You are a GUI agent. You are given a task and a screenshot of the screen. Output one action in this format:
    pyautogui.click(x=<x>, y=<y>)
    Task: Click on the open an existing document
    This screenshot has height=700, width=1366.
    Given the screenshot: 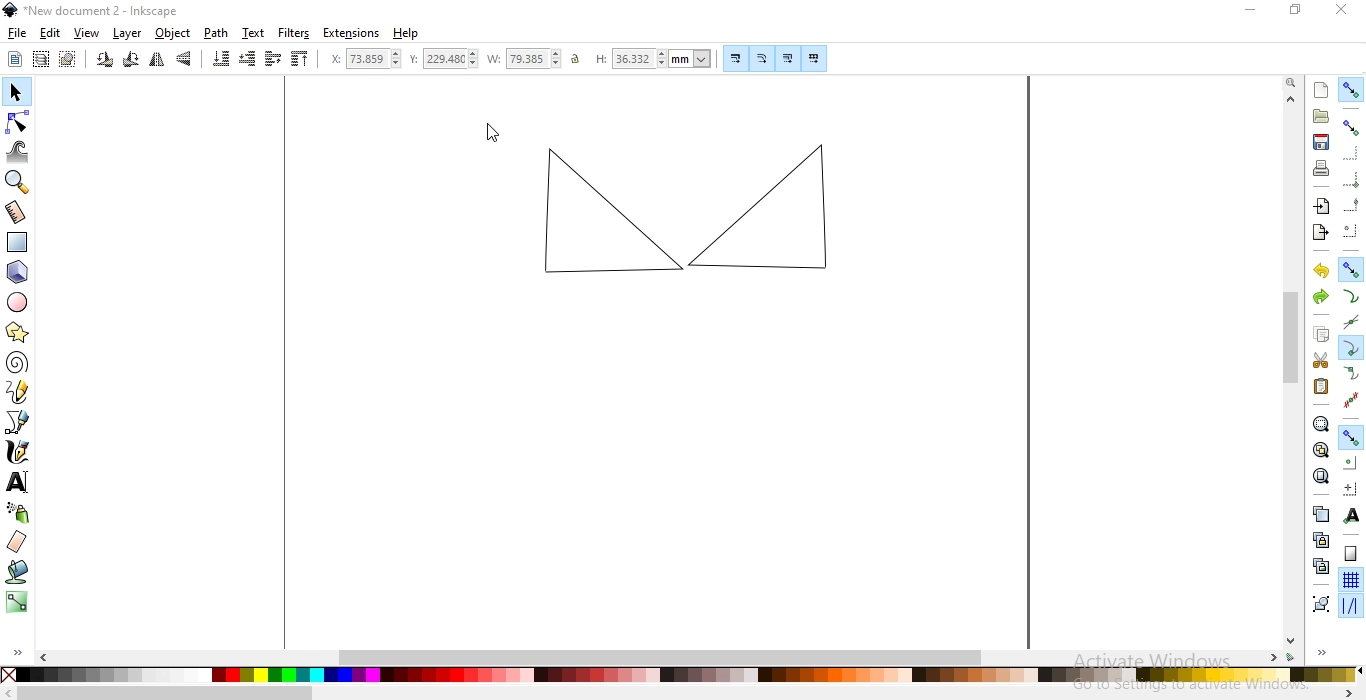 What is the action you would take?
    pyautogui.click(x=1321, y=117)
    